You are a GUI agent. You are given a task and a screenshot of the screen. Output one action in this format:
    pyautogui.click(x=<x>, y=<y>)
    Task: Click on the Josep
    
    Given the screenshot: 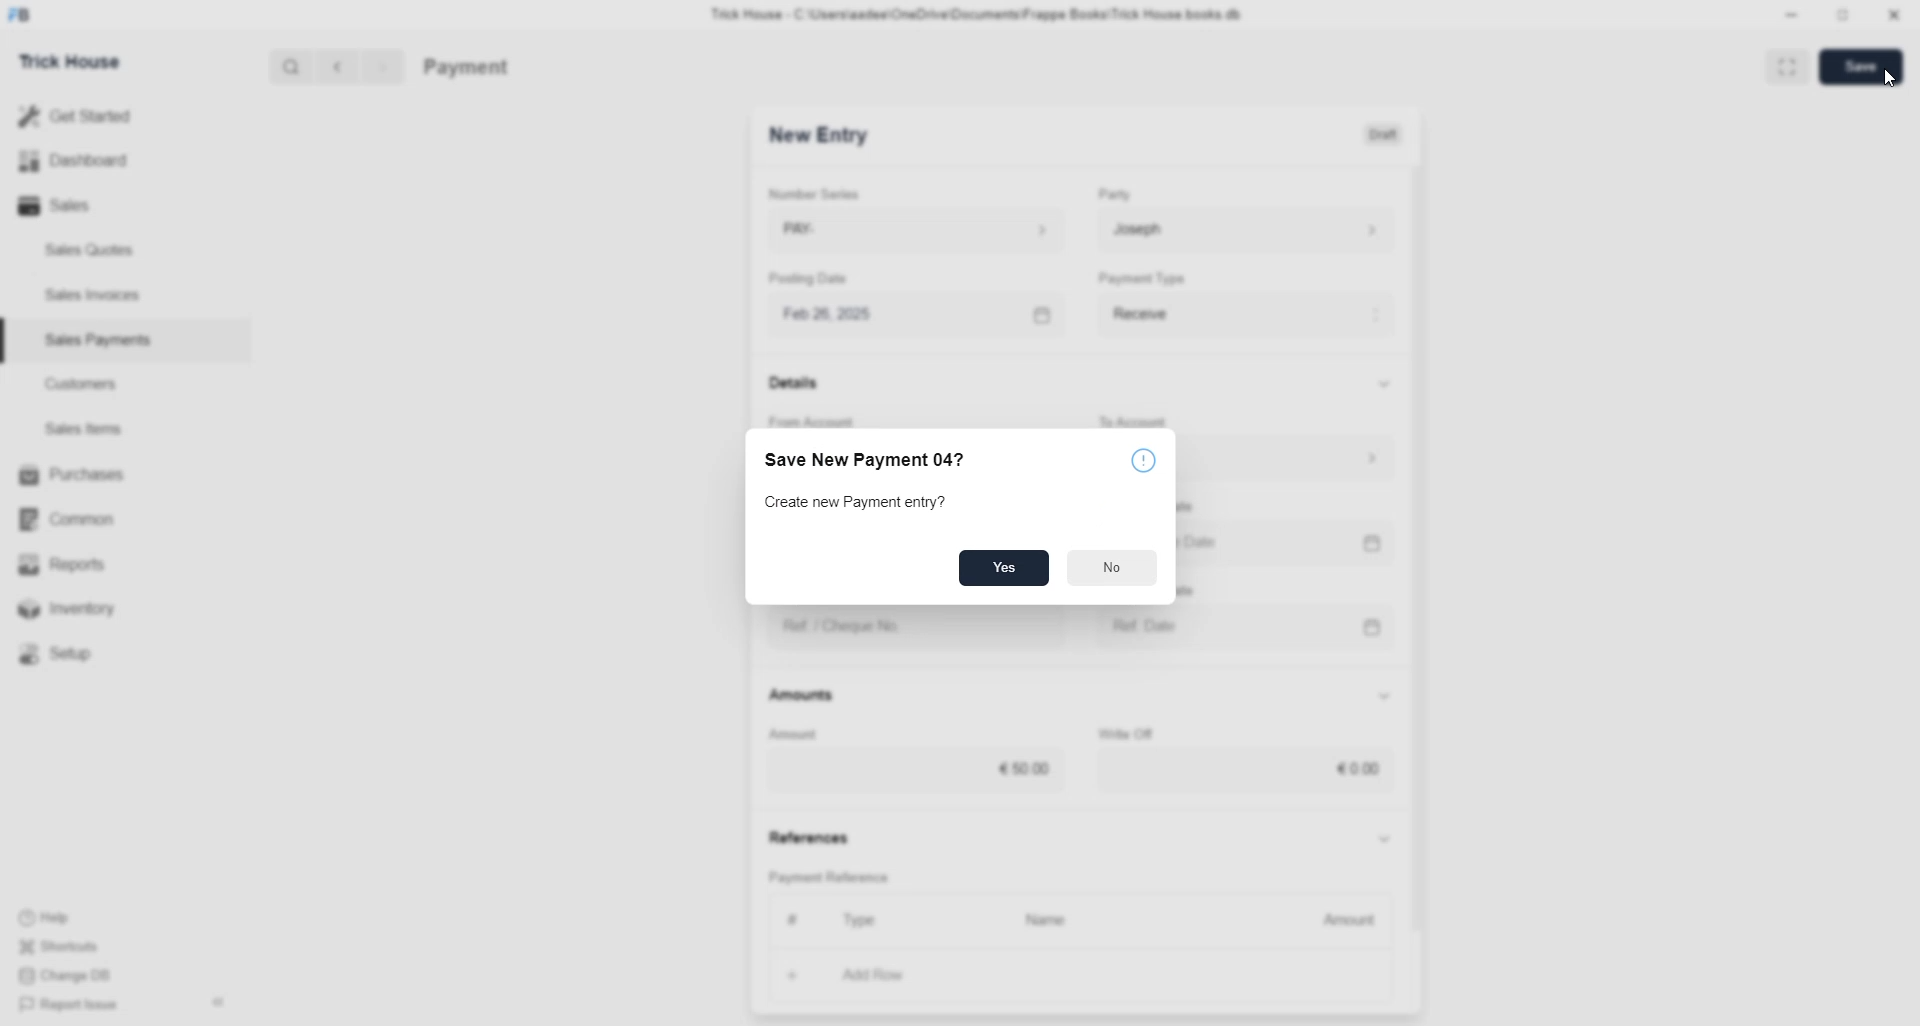 What is the action you would take?
    pyautogui.click(x=1245, y=229)
    